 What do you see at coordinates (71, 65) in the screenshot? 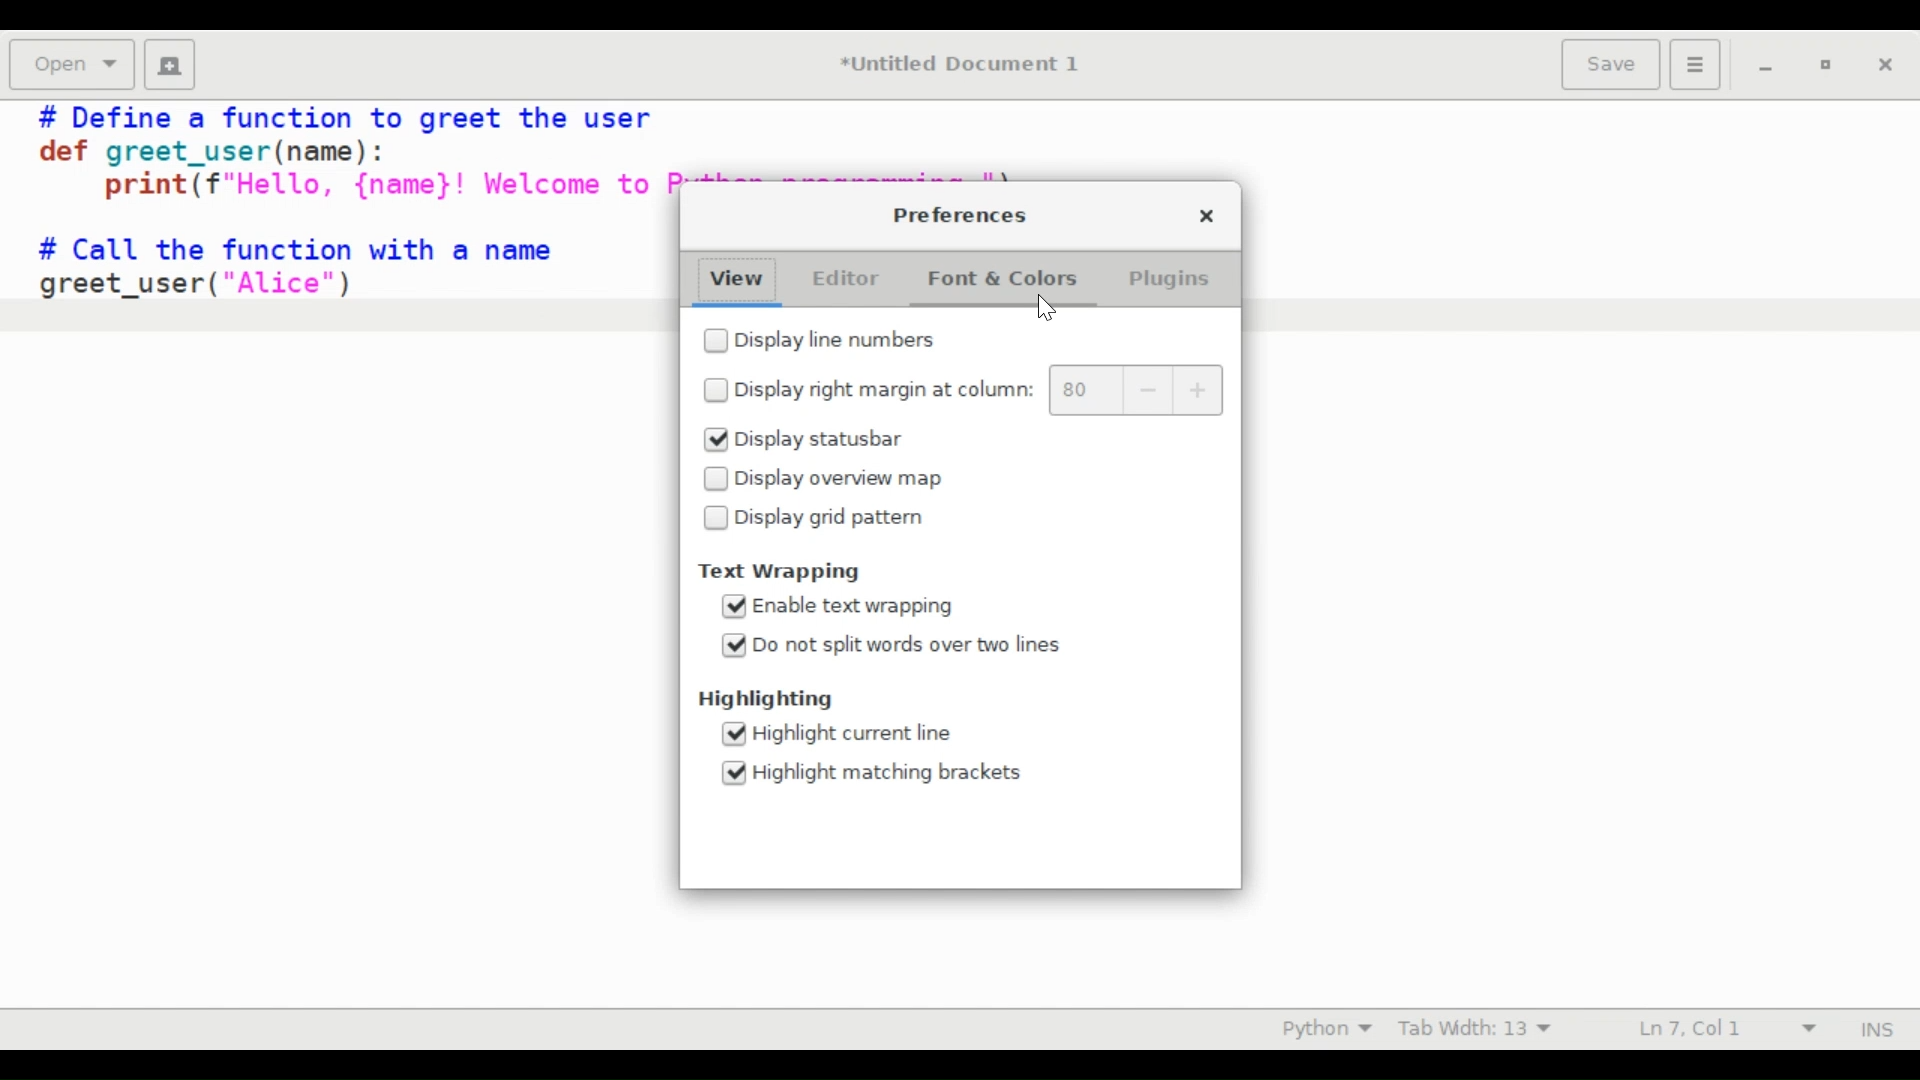
I see `Open` at bounding box center [71, 65].